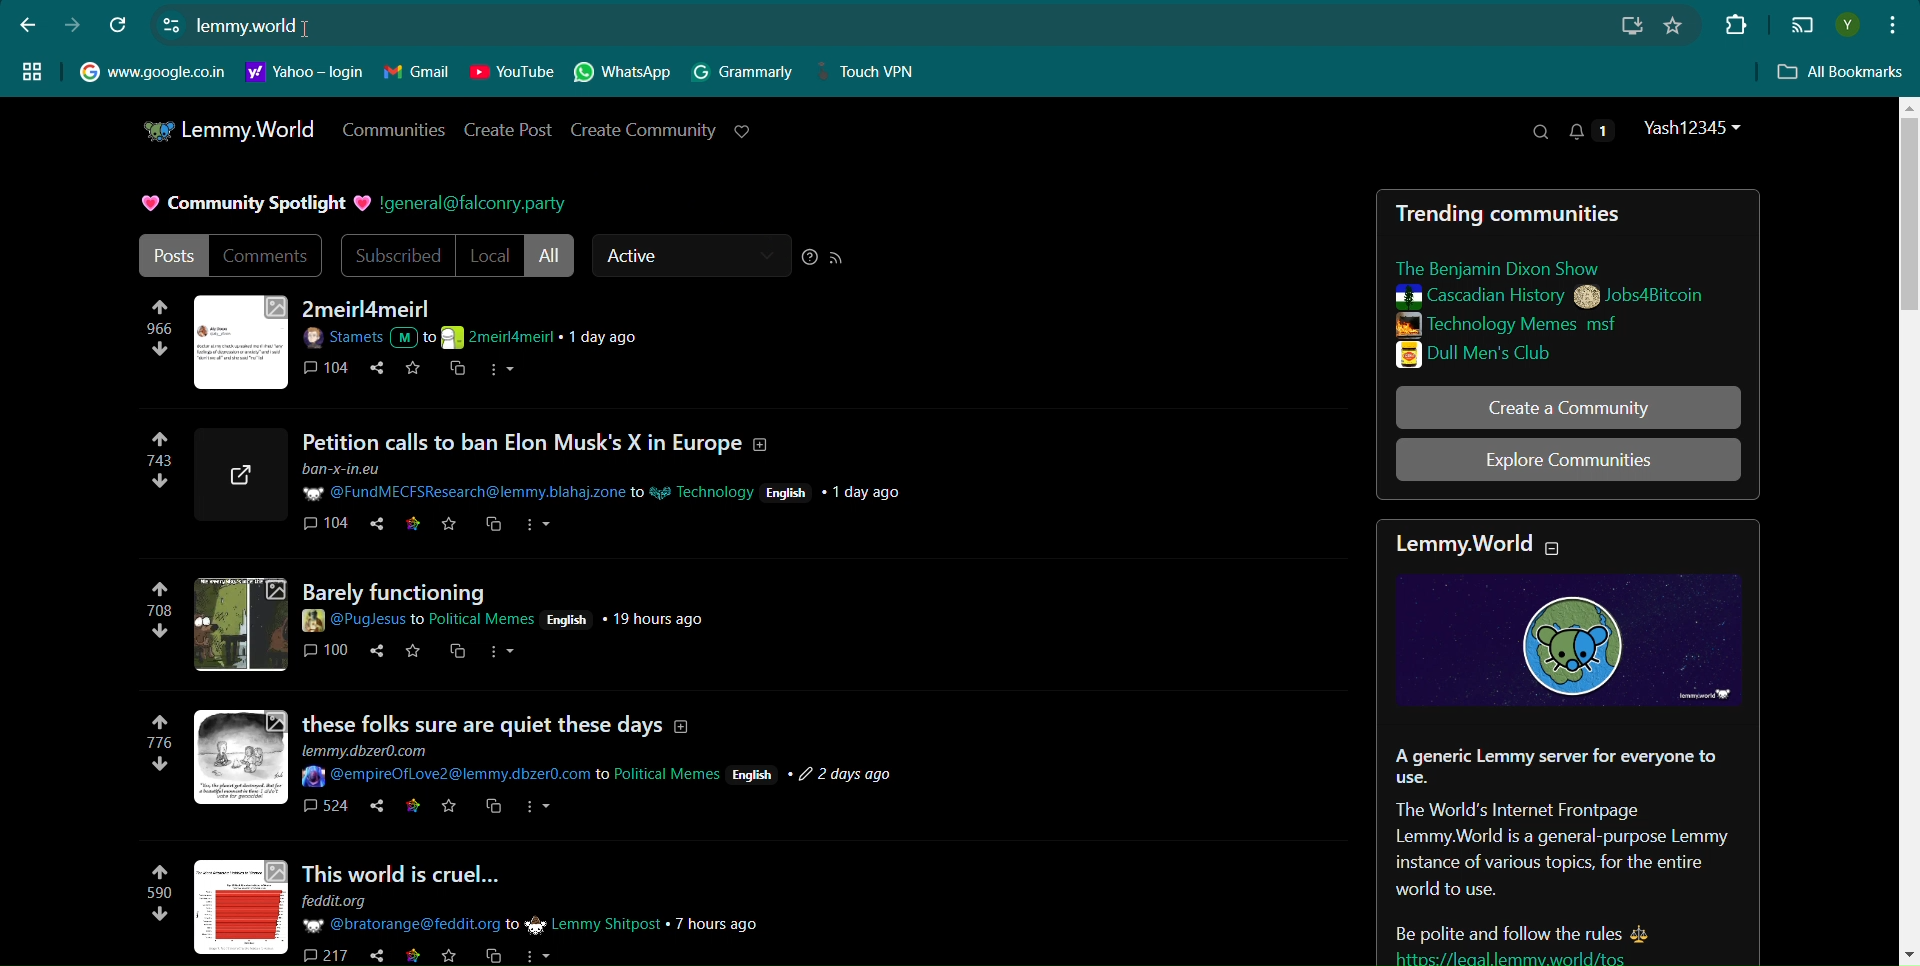 The width and height of the screenshot is (1920, 966). What do you see at coordinates (171, 24) in the screenshot?
I see `view site information` at bounding box center [171, 24].